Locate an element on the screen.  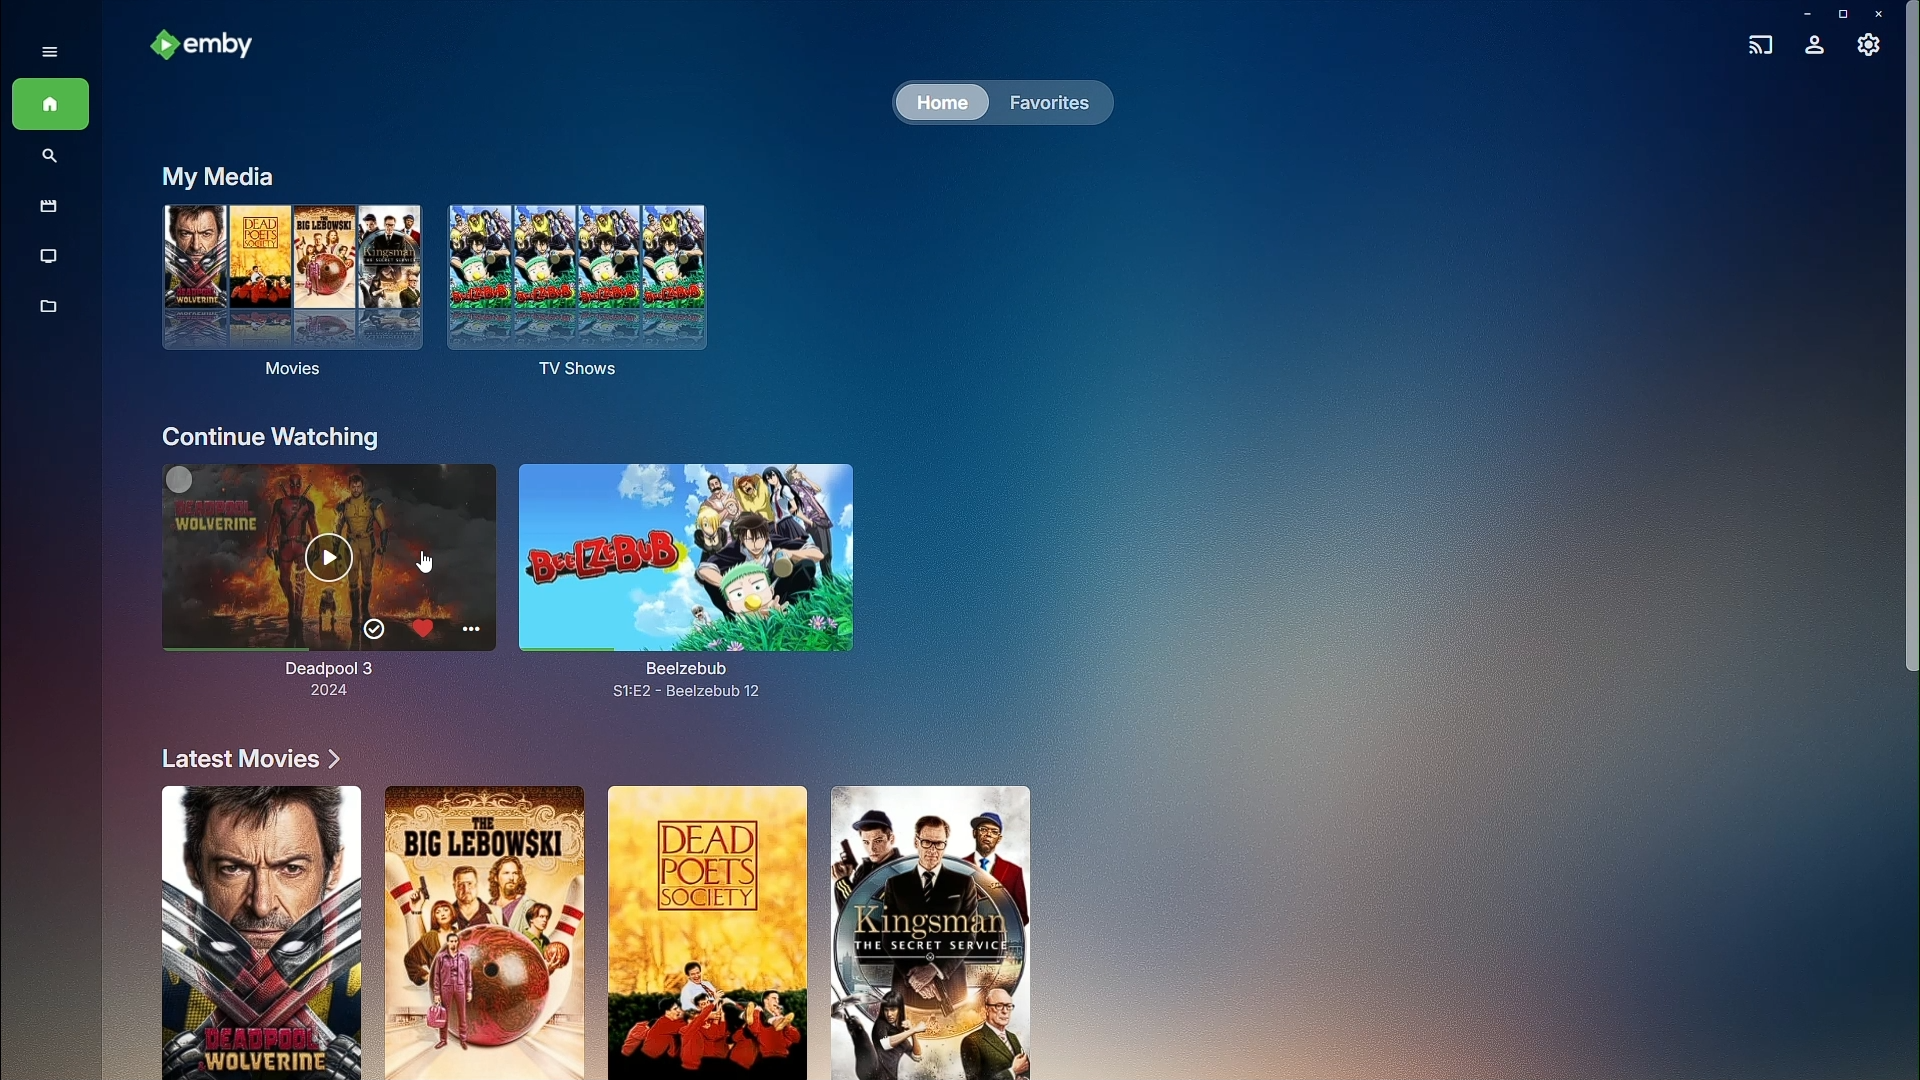
Find is located at coordinates (48, 158).